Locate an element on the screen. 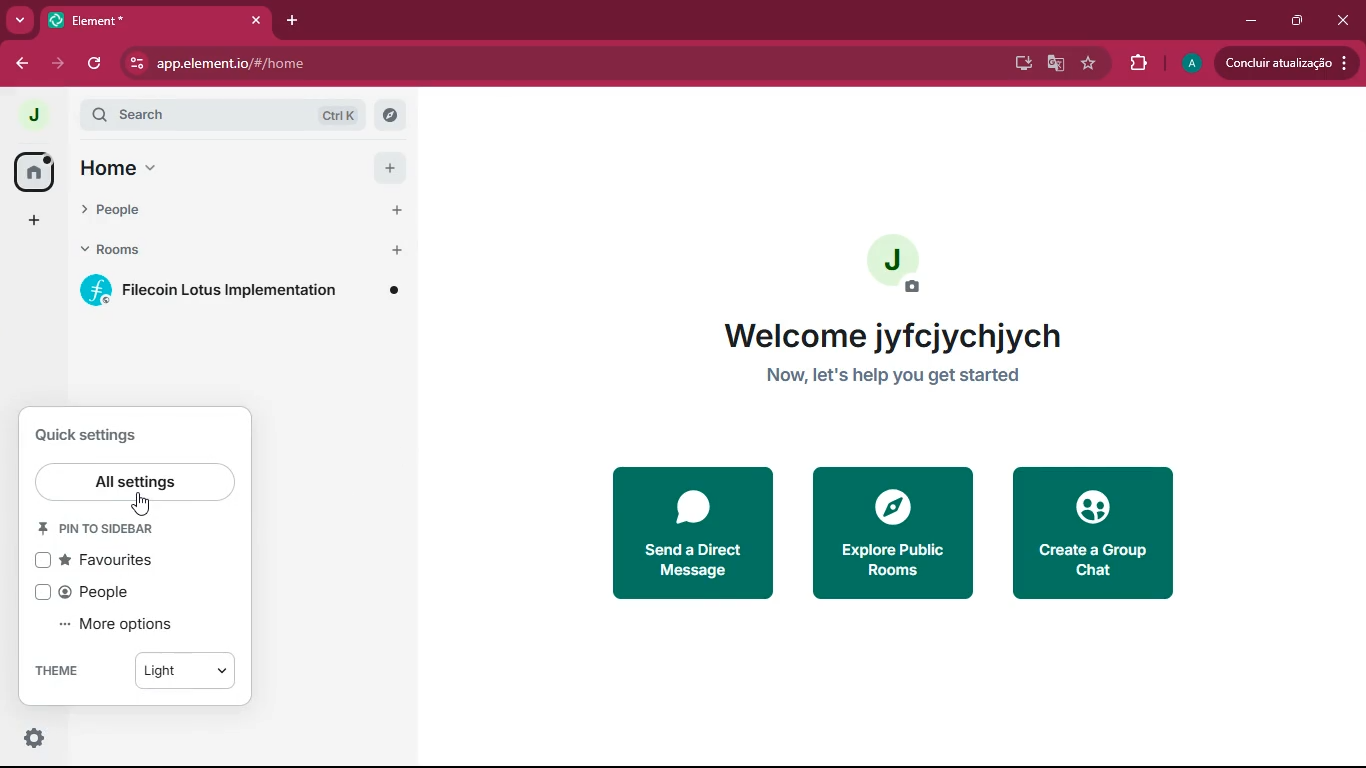 The image size is (1366, 768). more options is located at coordinates (131, 624).